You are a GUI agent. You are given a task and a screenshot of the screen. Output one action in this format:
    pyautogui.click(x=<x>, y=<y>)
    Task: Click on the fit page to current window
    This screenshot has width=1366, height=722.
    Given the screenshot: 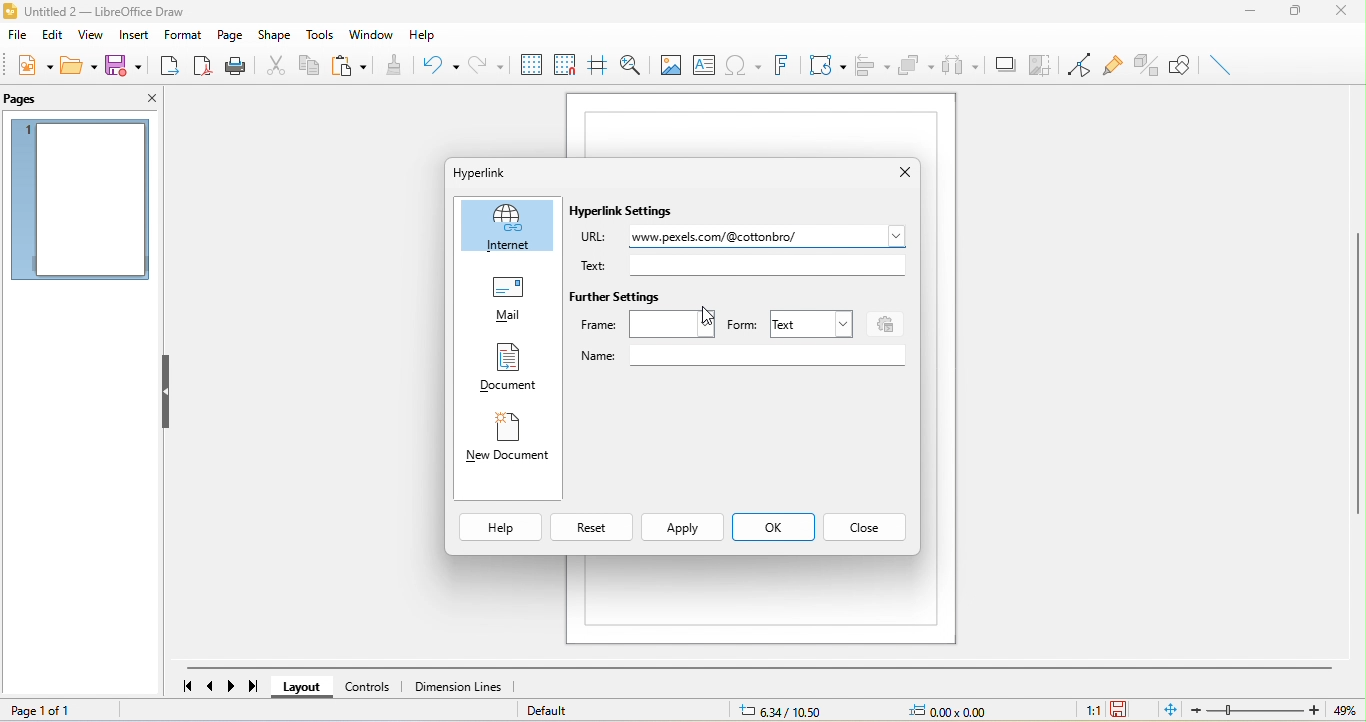 What is the action you would take?
    pyautogui.click(x=1171, y=709)
    